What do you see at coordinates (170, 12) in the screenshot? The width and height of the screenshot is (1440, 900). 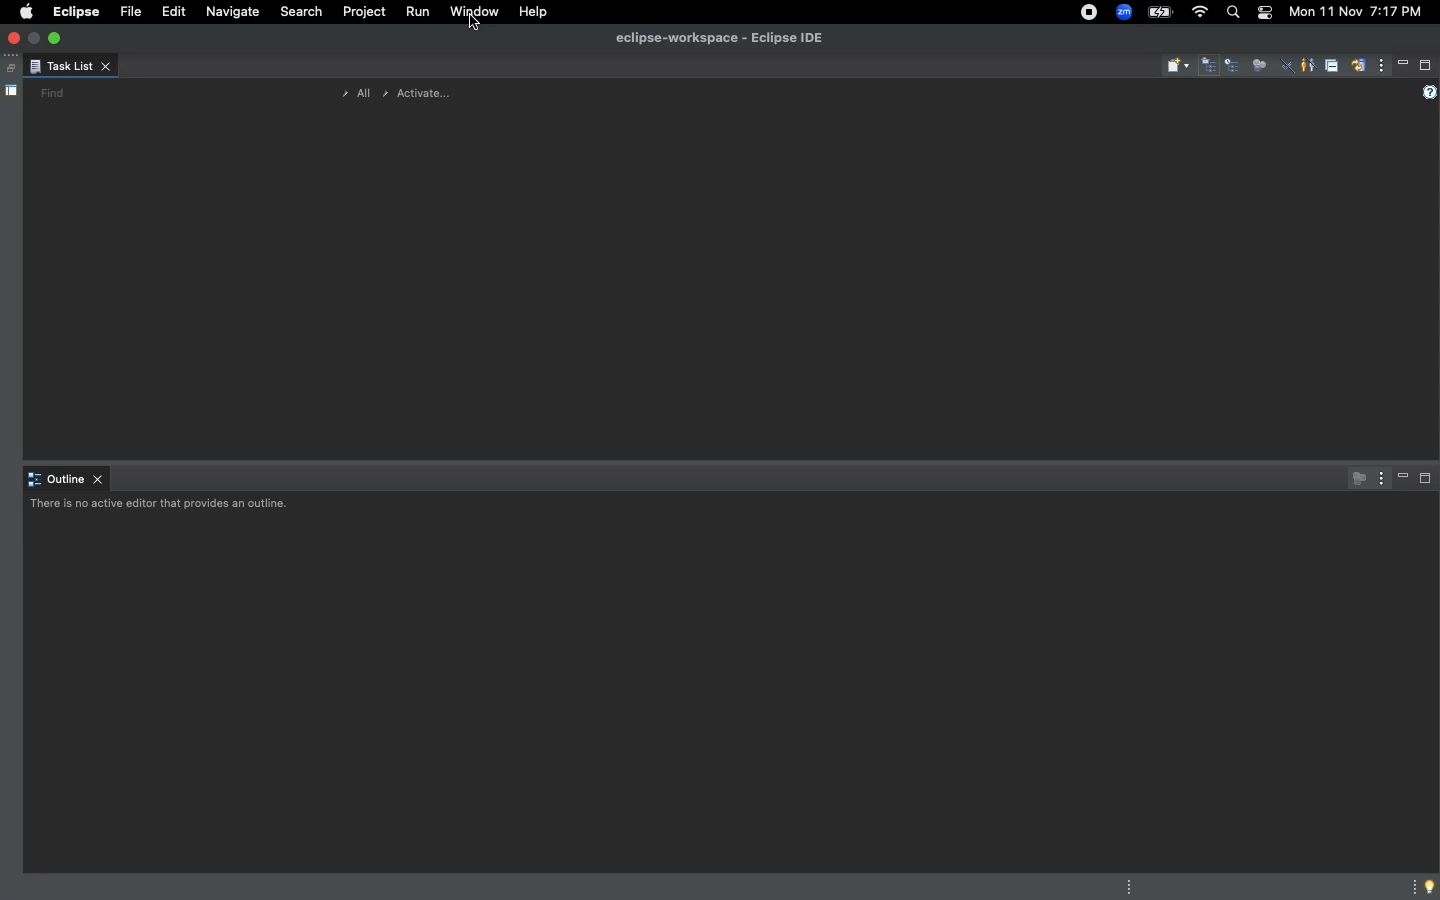 I see `Edit` at bounding box center [170, 12].